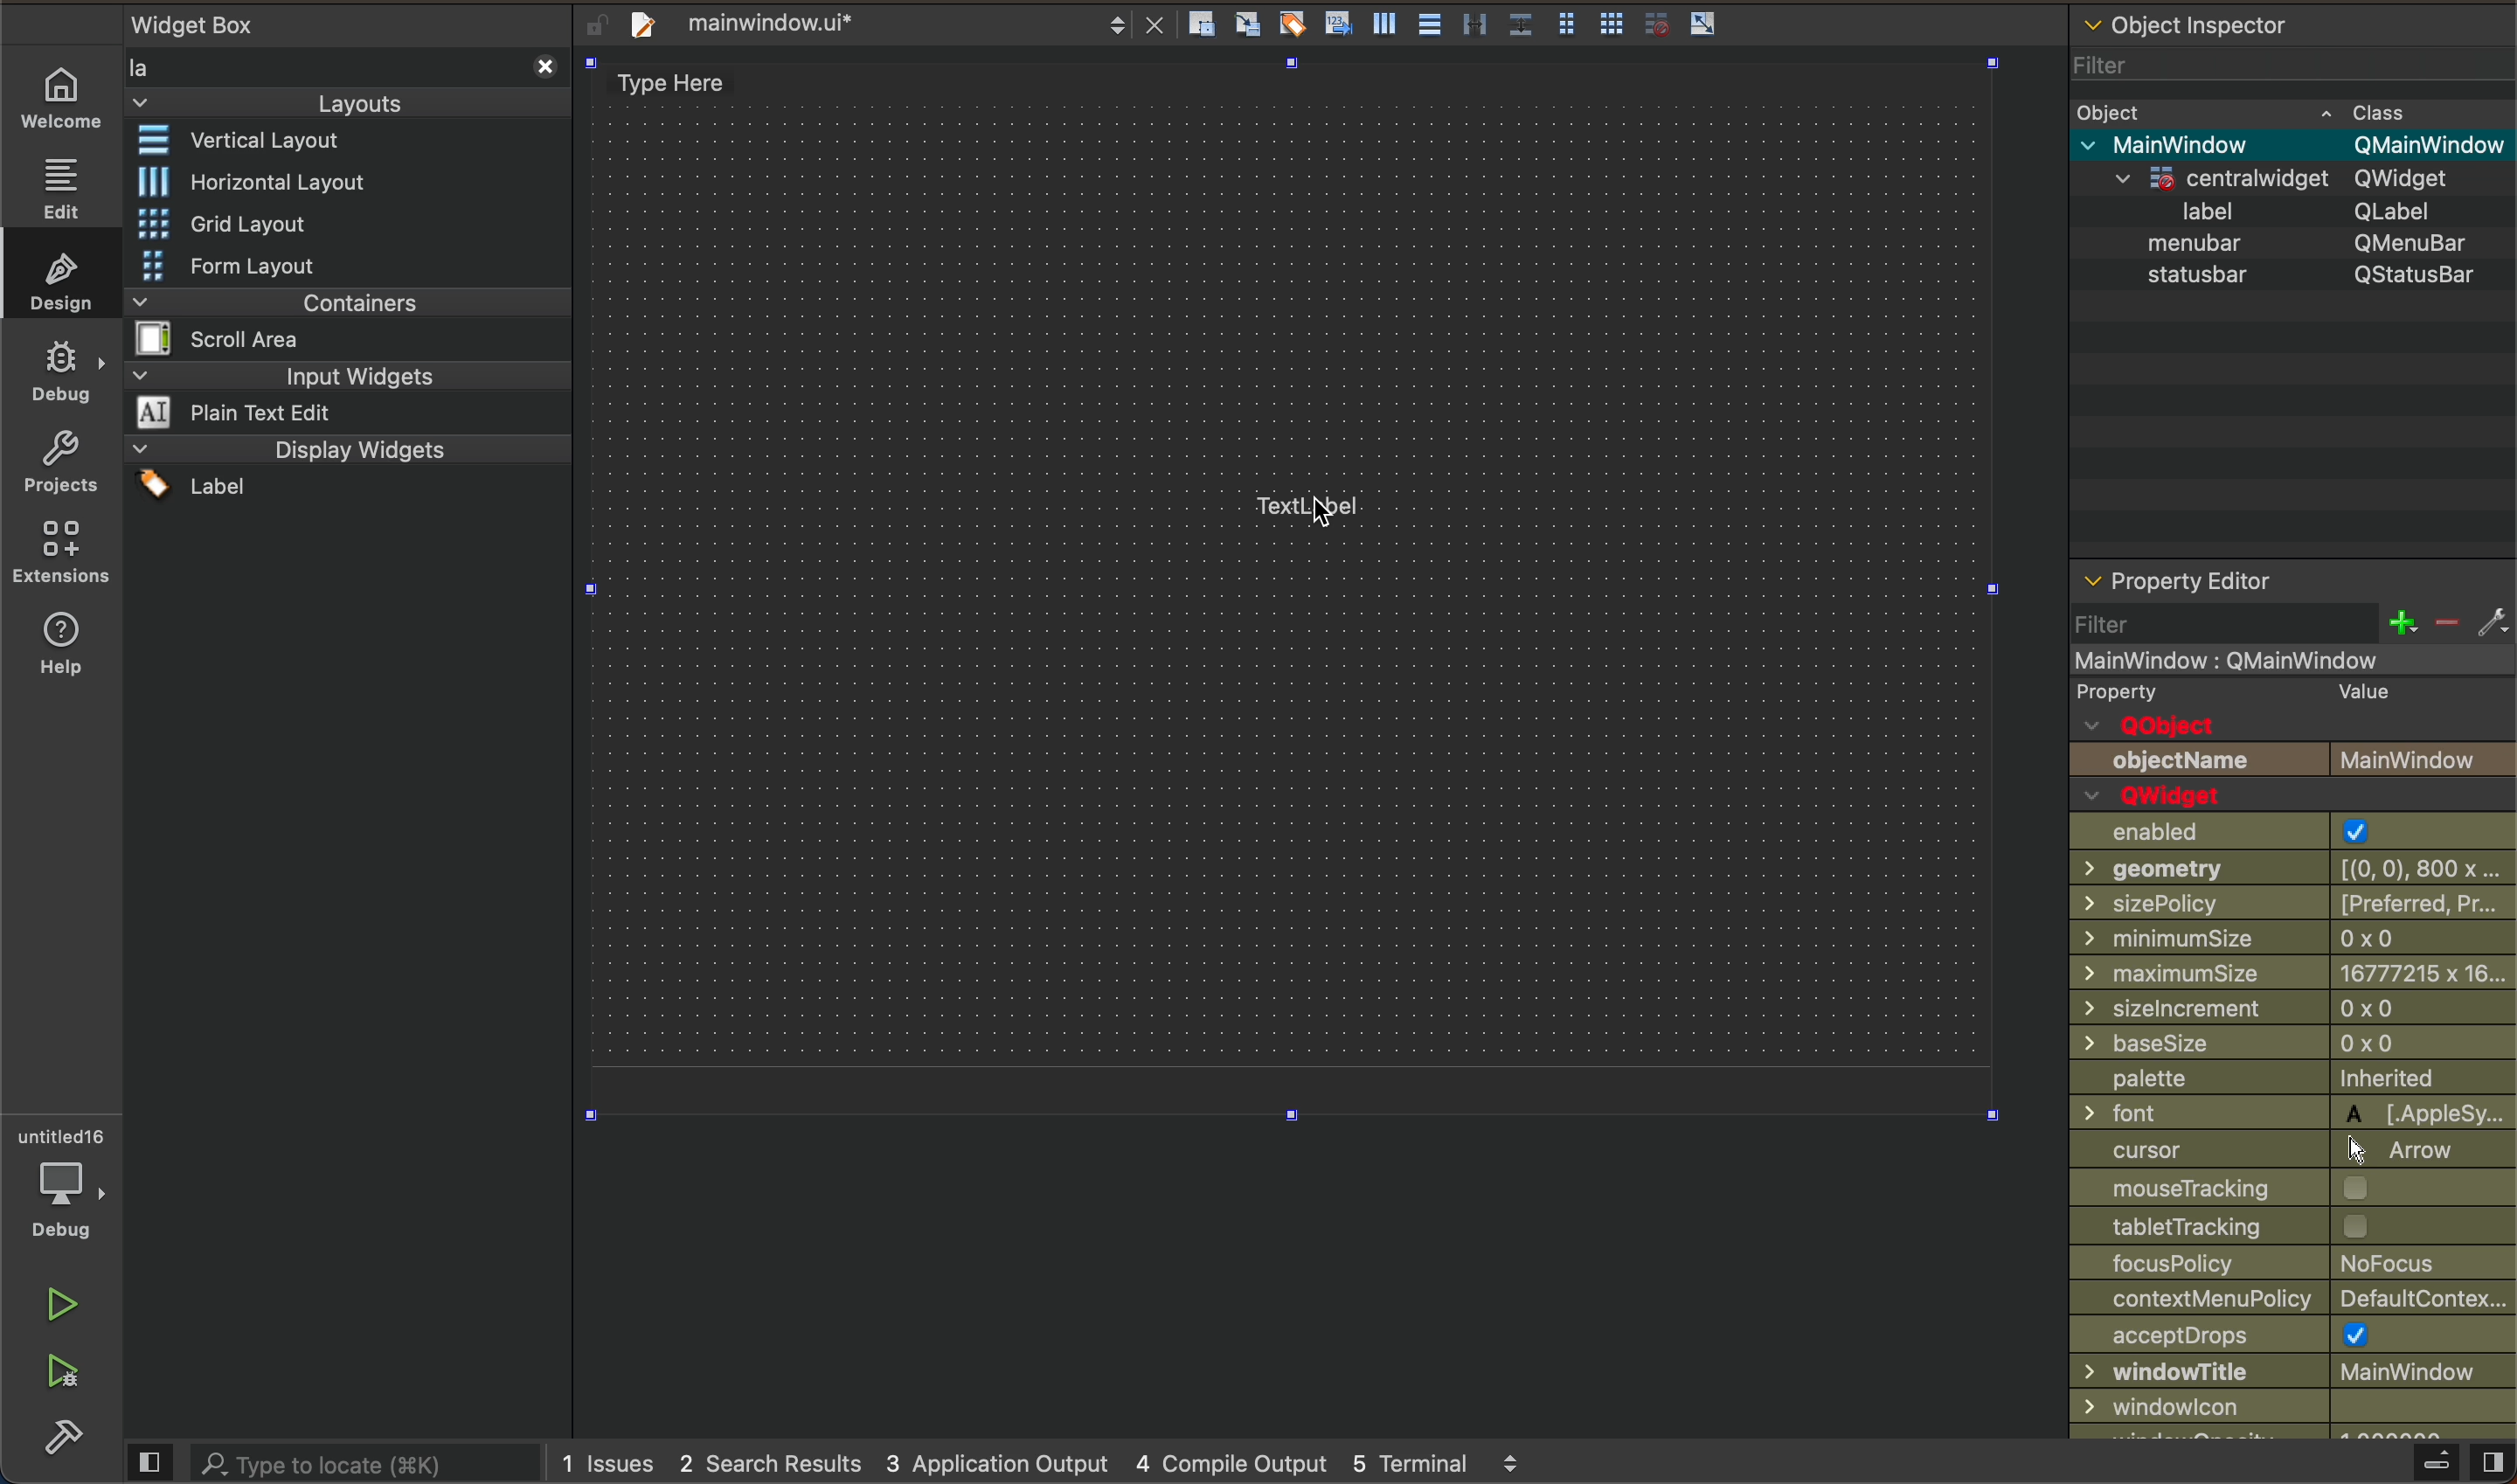 The width and height of the screenshot is (2517, 1484). Describe the element at coordinates (2253, 658) in the screenshot. I see `main window` at that location.